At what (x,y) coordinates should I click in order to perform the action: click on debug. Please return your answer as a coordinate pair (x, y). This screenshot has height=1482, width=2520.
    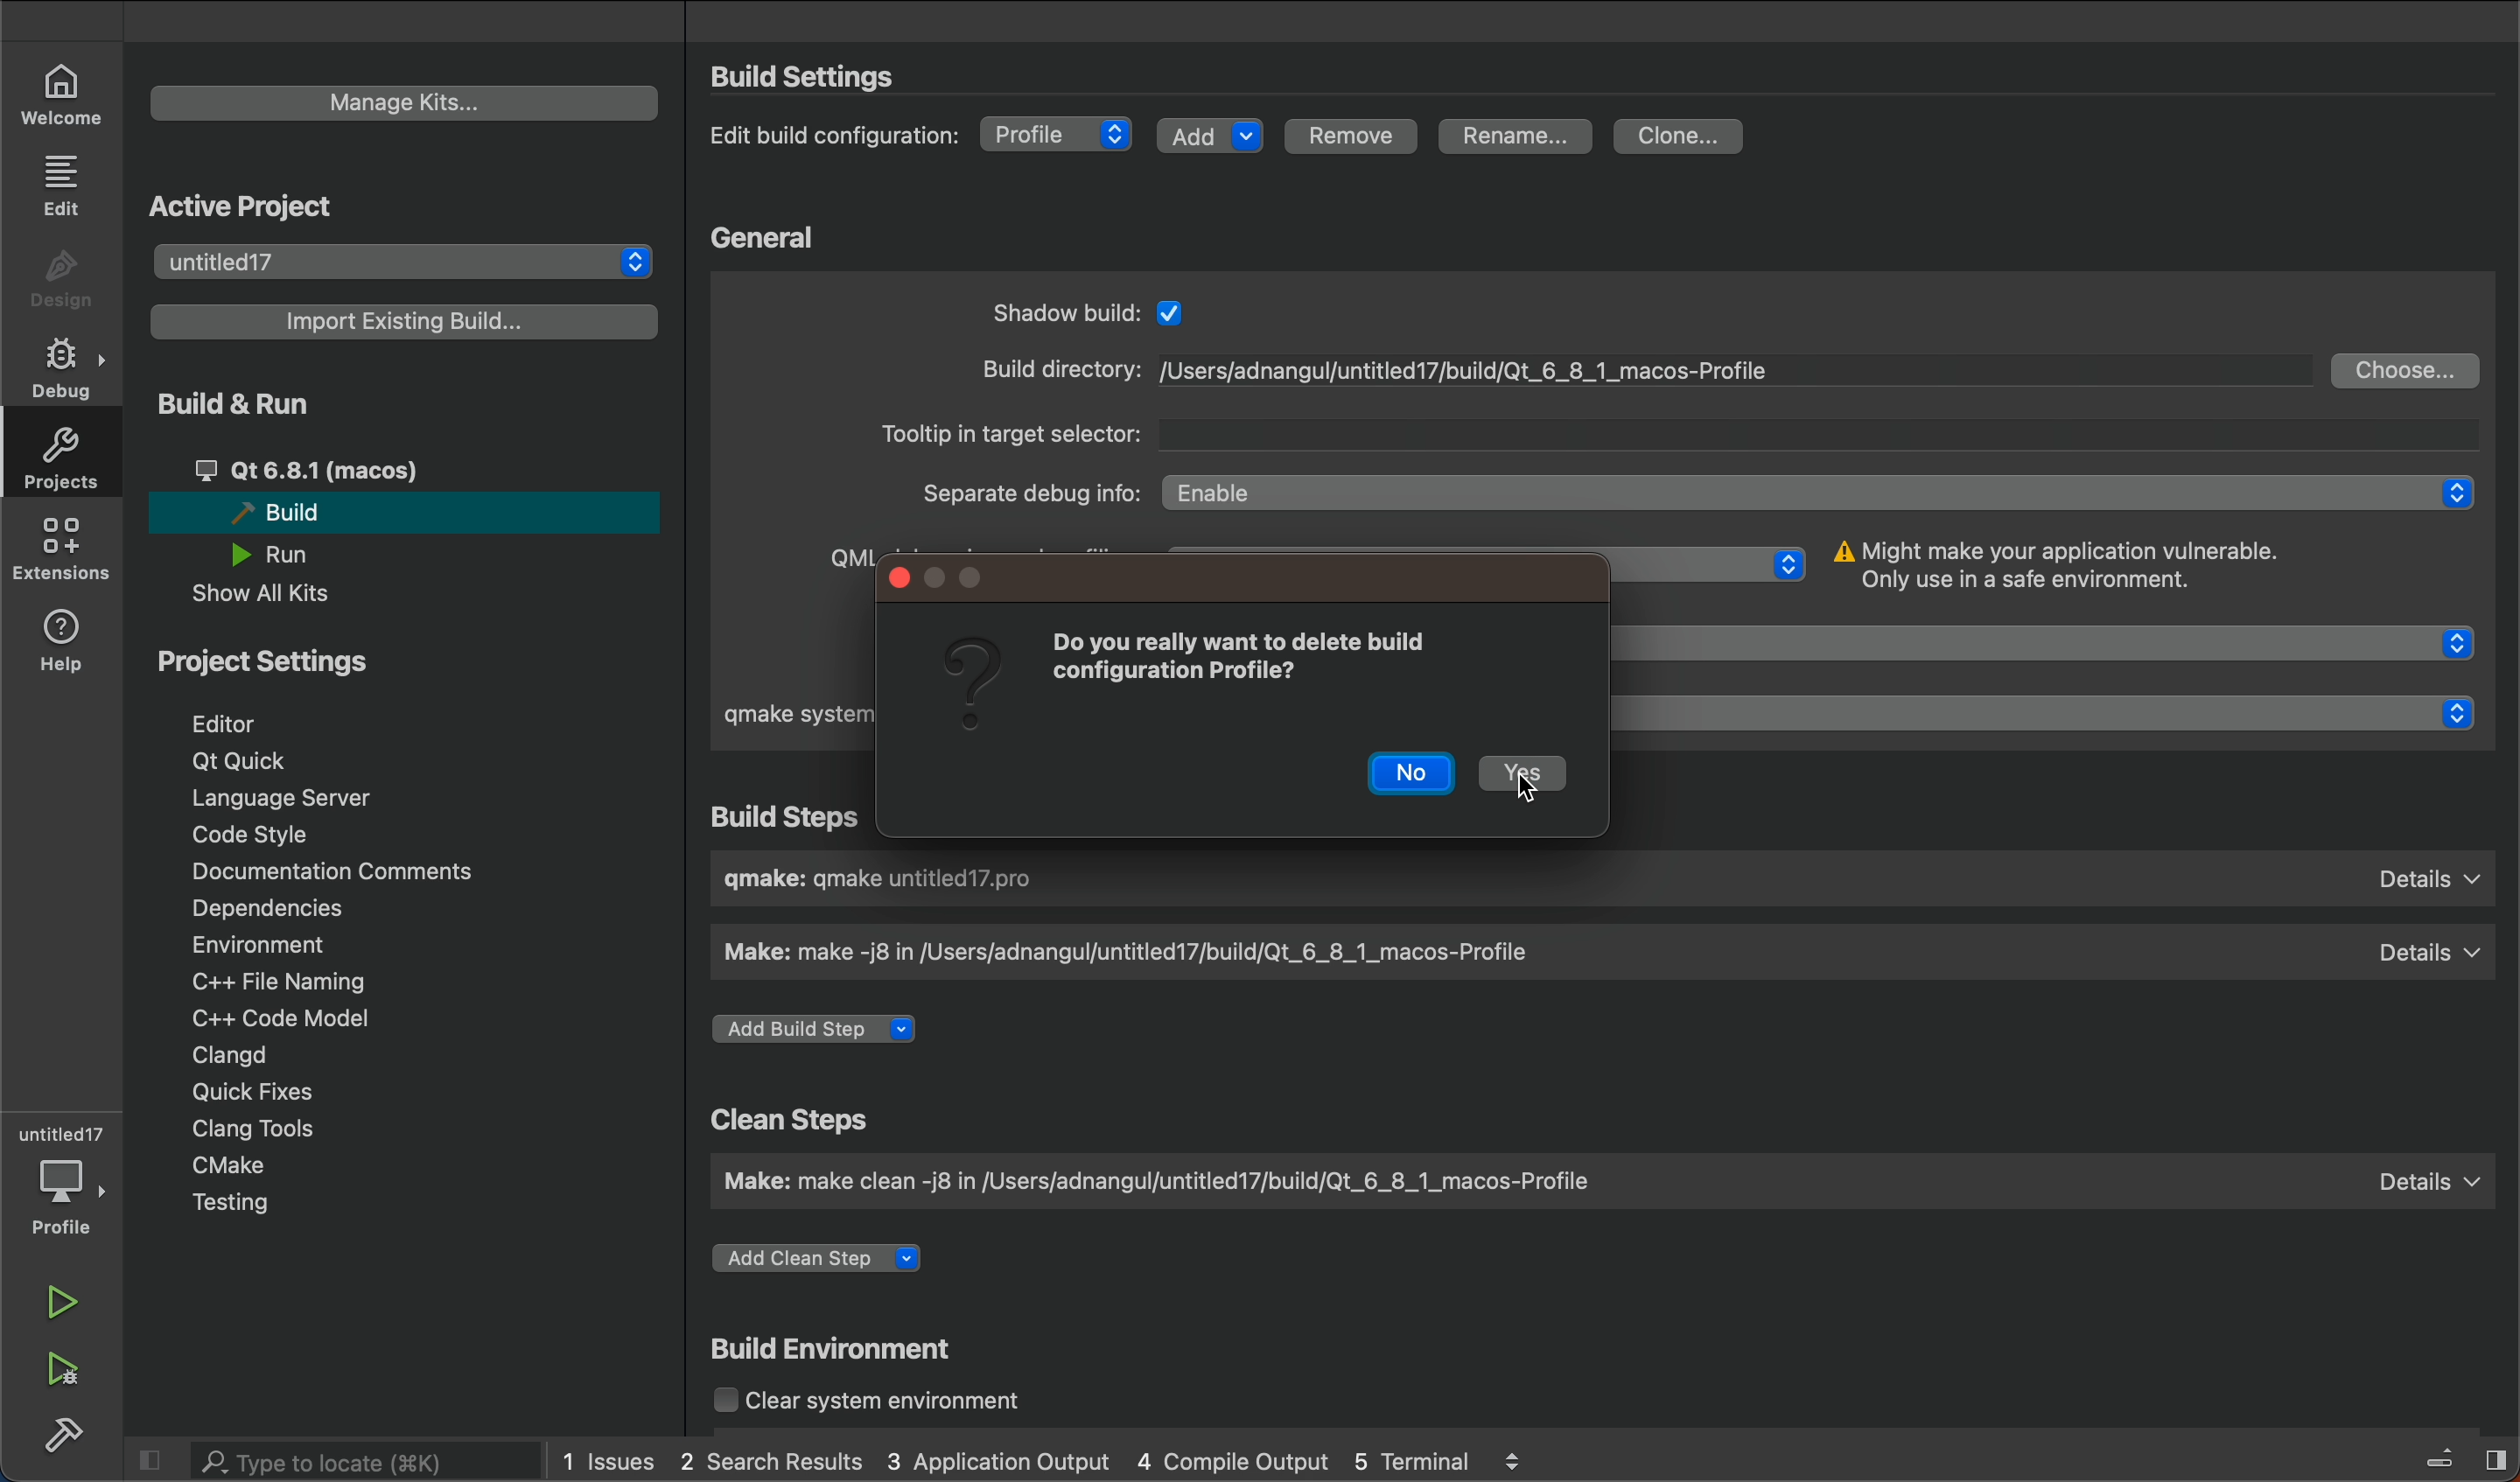
    Looking at the image, I should click on (64, 373).